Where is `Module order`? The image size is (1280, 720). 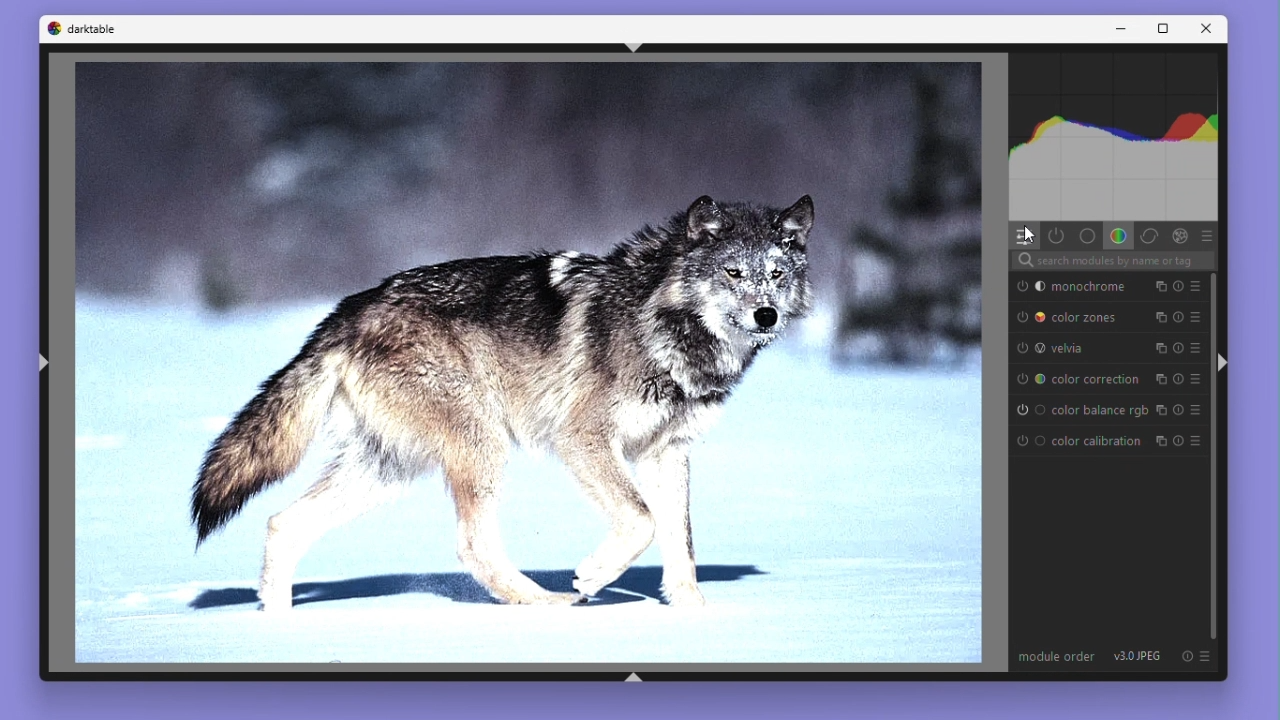 Module order is located at coordinates (1058, 658).